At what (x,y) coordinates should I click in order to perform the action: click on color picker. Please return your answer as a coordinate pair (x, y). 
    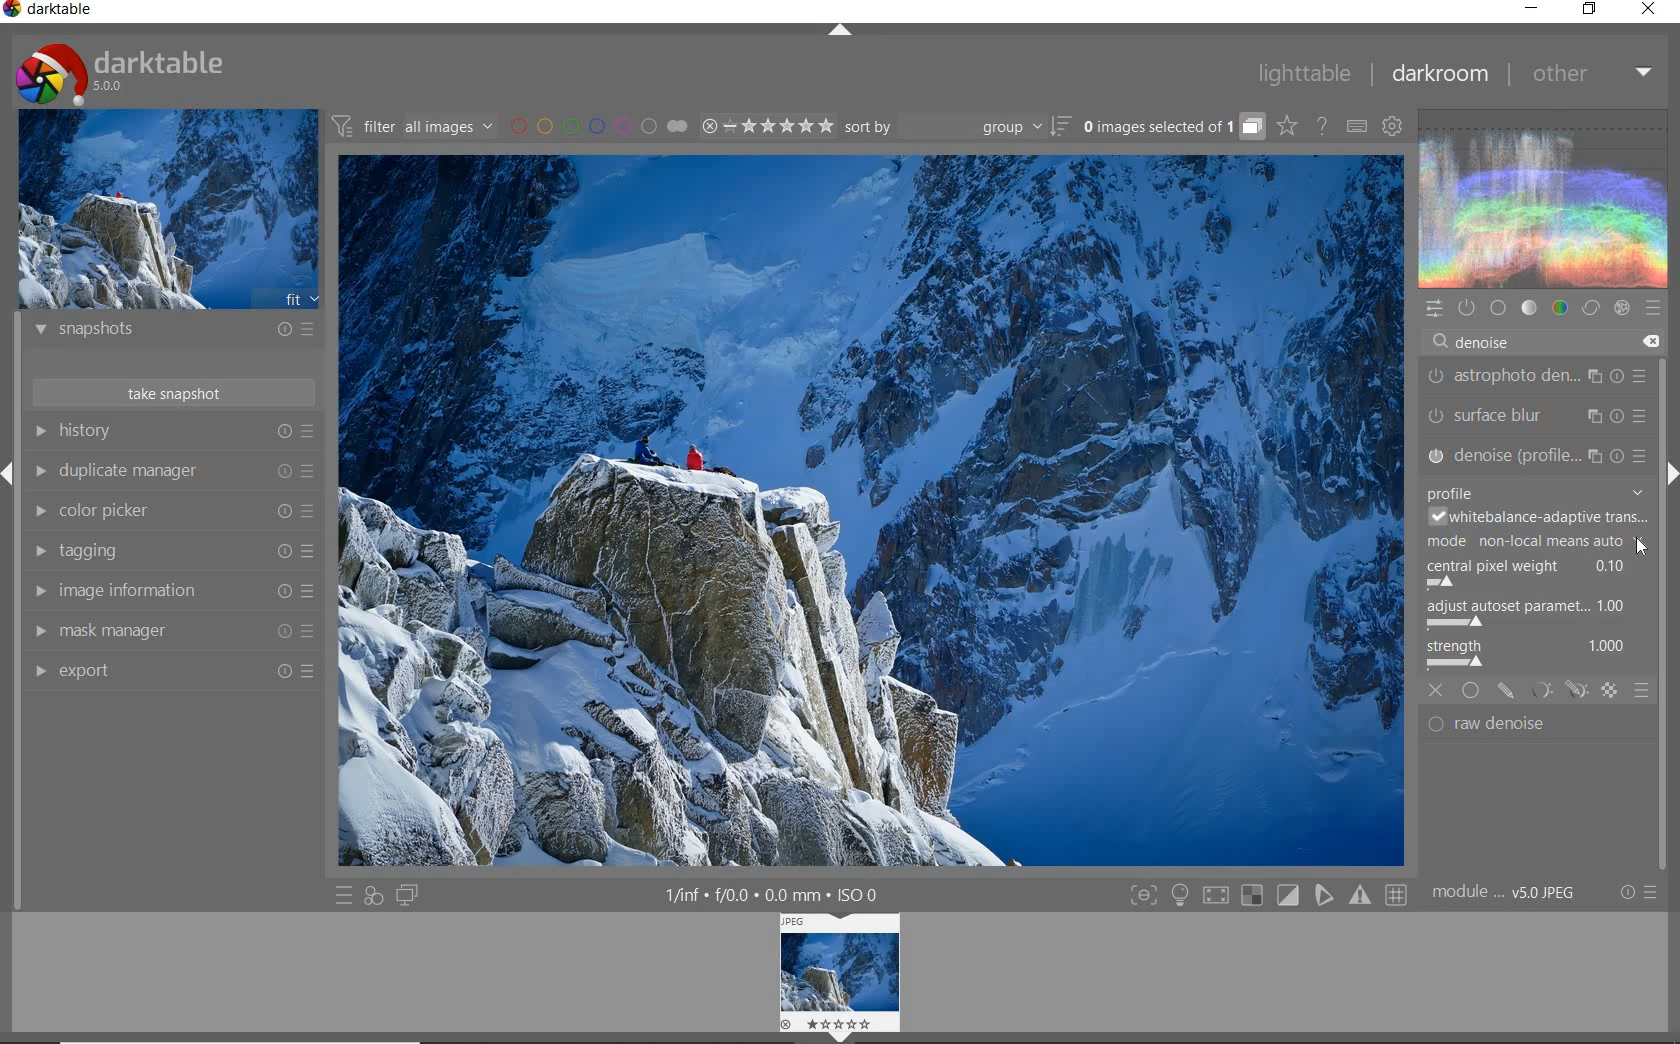
    Looking at the image, I should click on (170, 511).